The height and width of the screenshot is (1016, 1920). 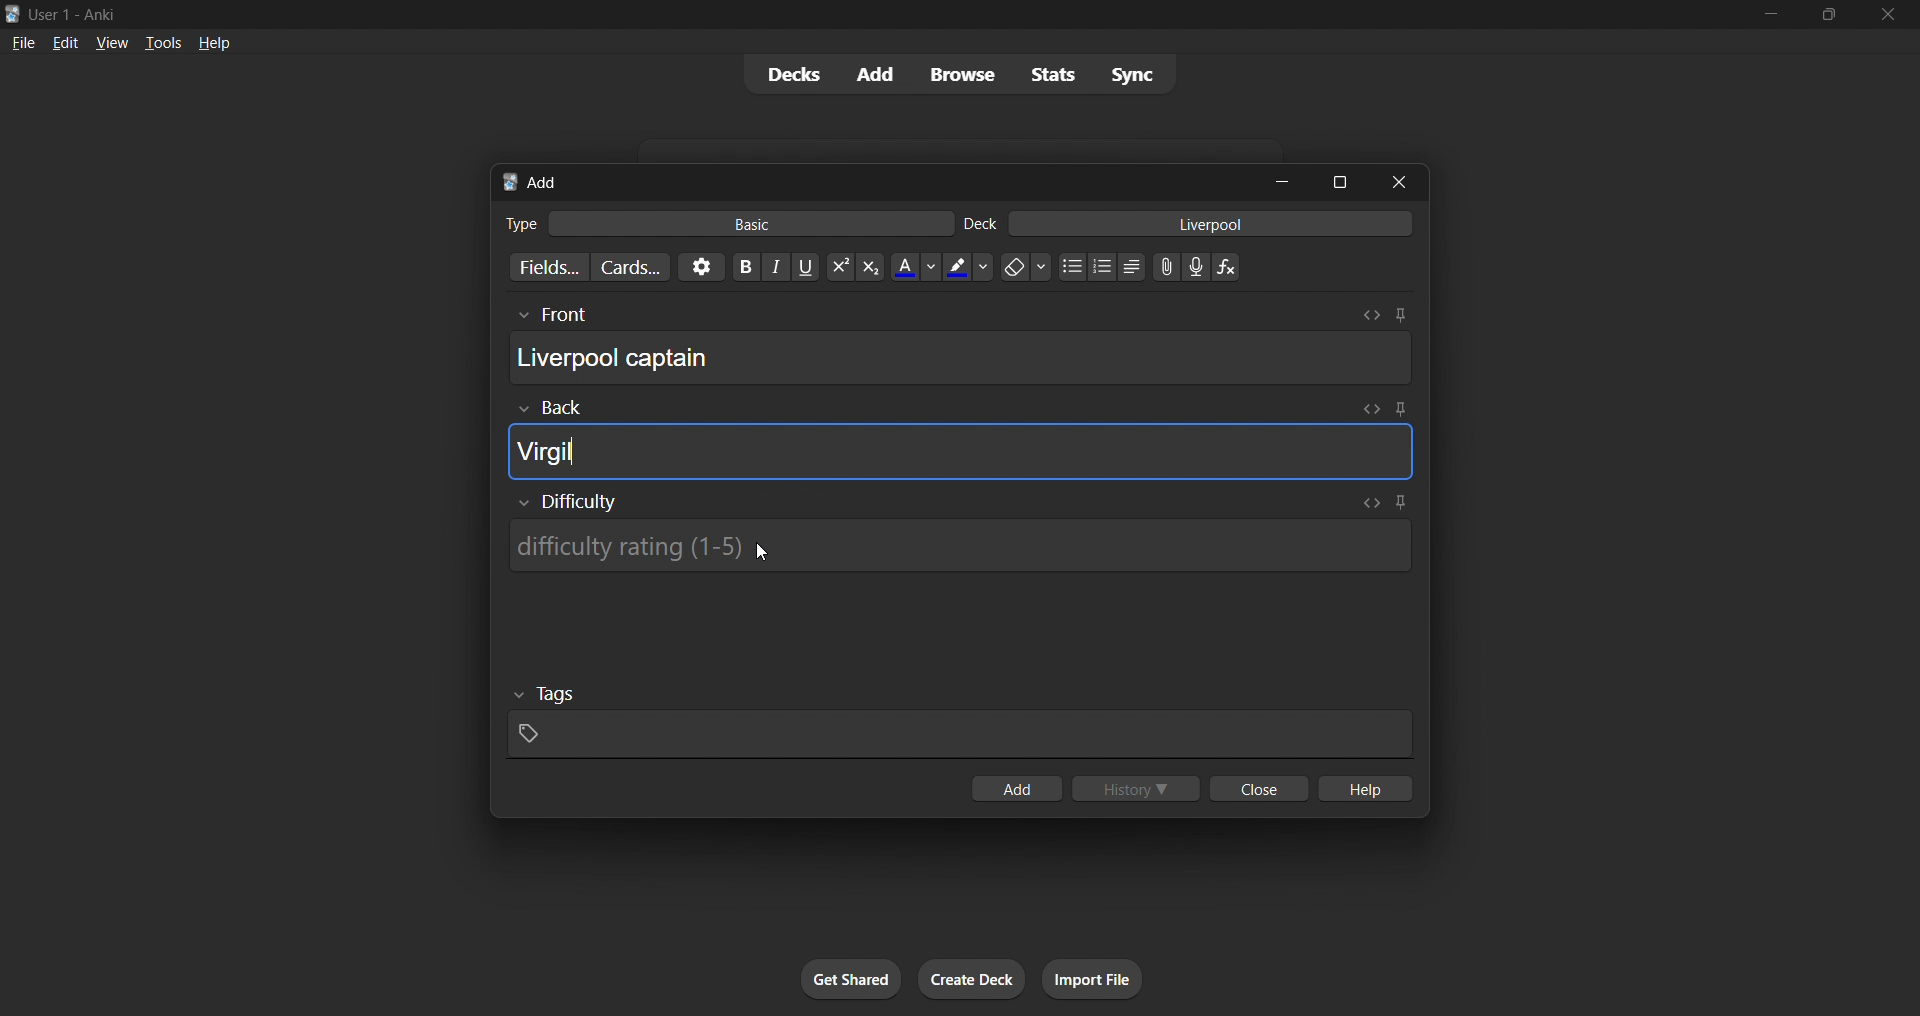 What do you see at coordinates (1092, 979) in the screenshot?
I see `import file` at bounding box center [1092, 979].